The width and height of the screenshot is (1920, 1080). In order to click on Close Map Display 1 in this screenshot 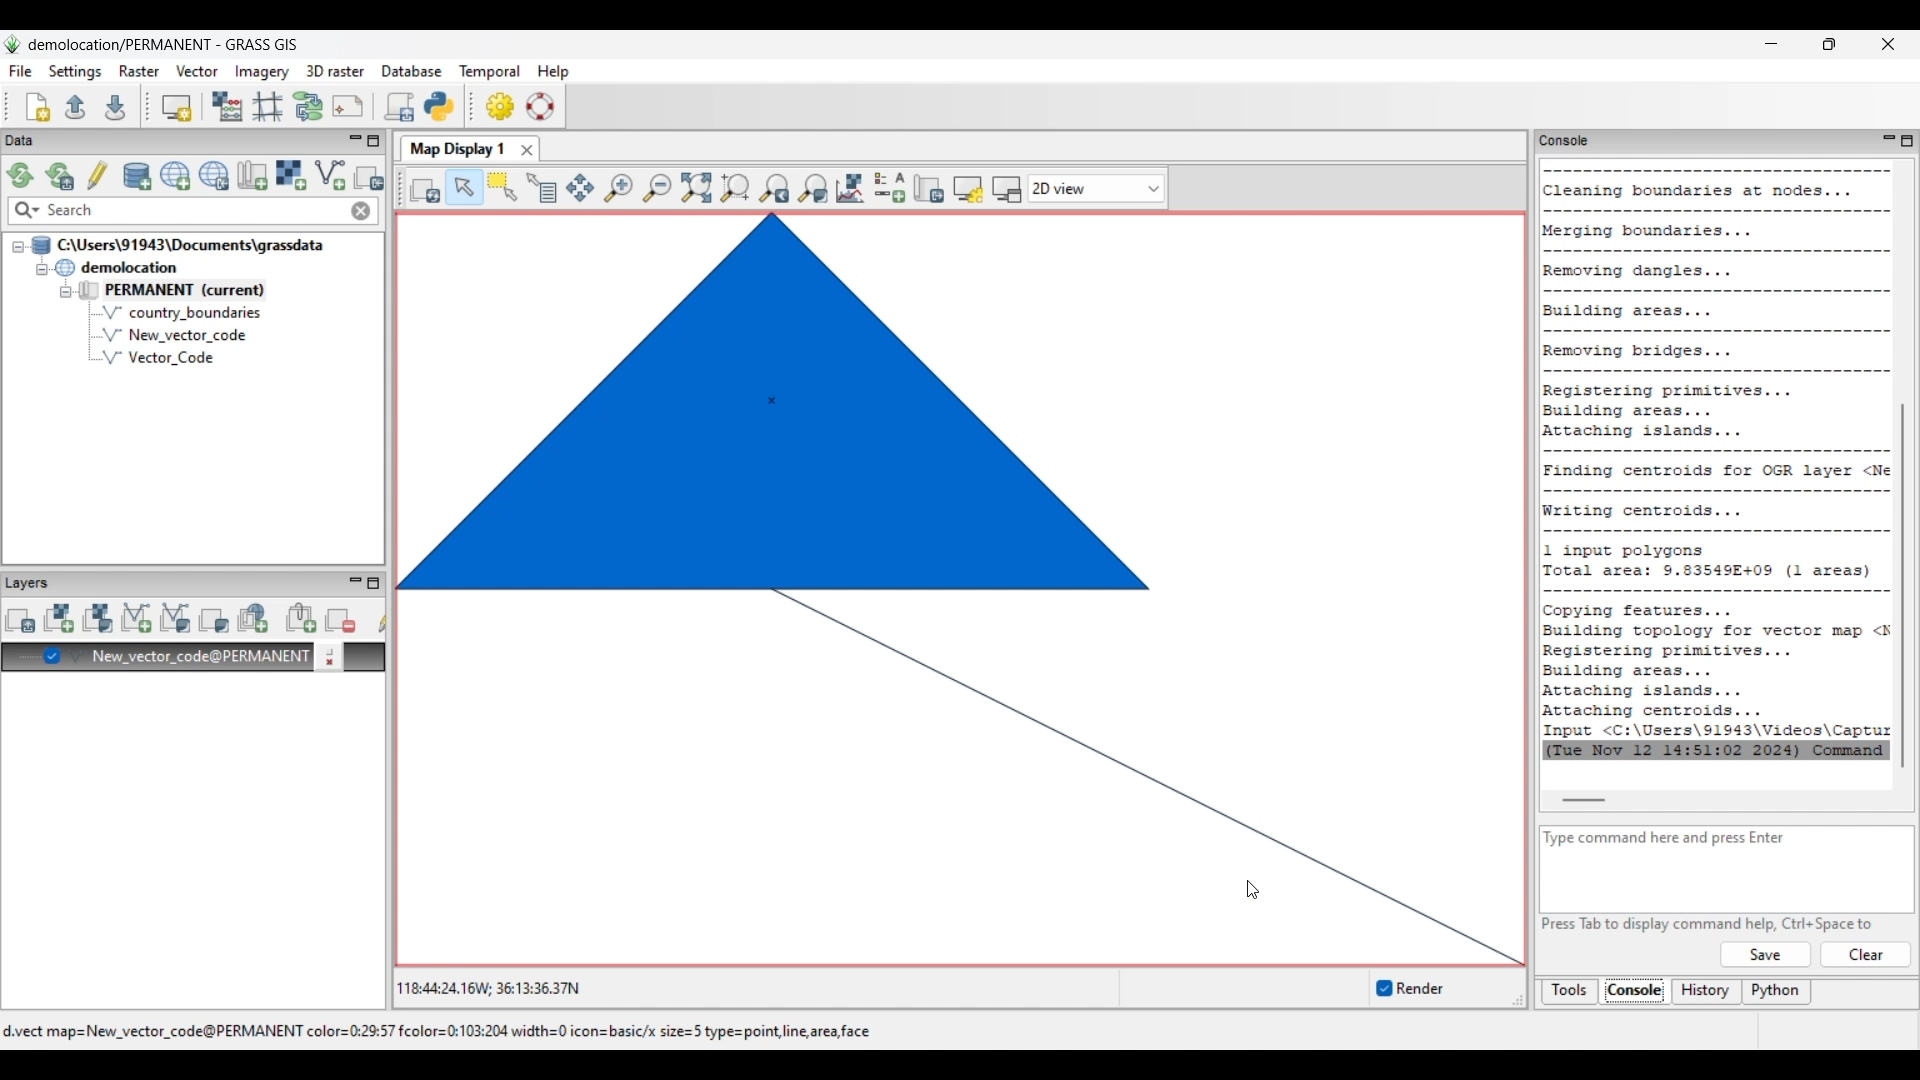, I will do `click(526, 150)`.